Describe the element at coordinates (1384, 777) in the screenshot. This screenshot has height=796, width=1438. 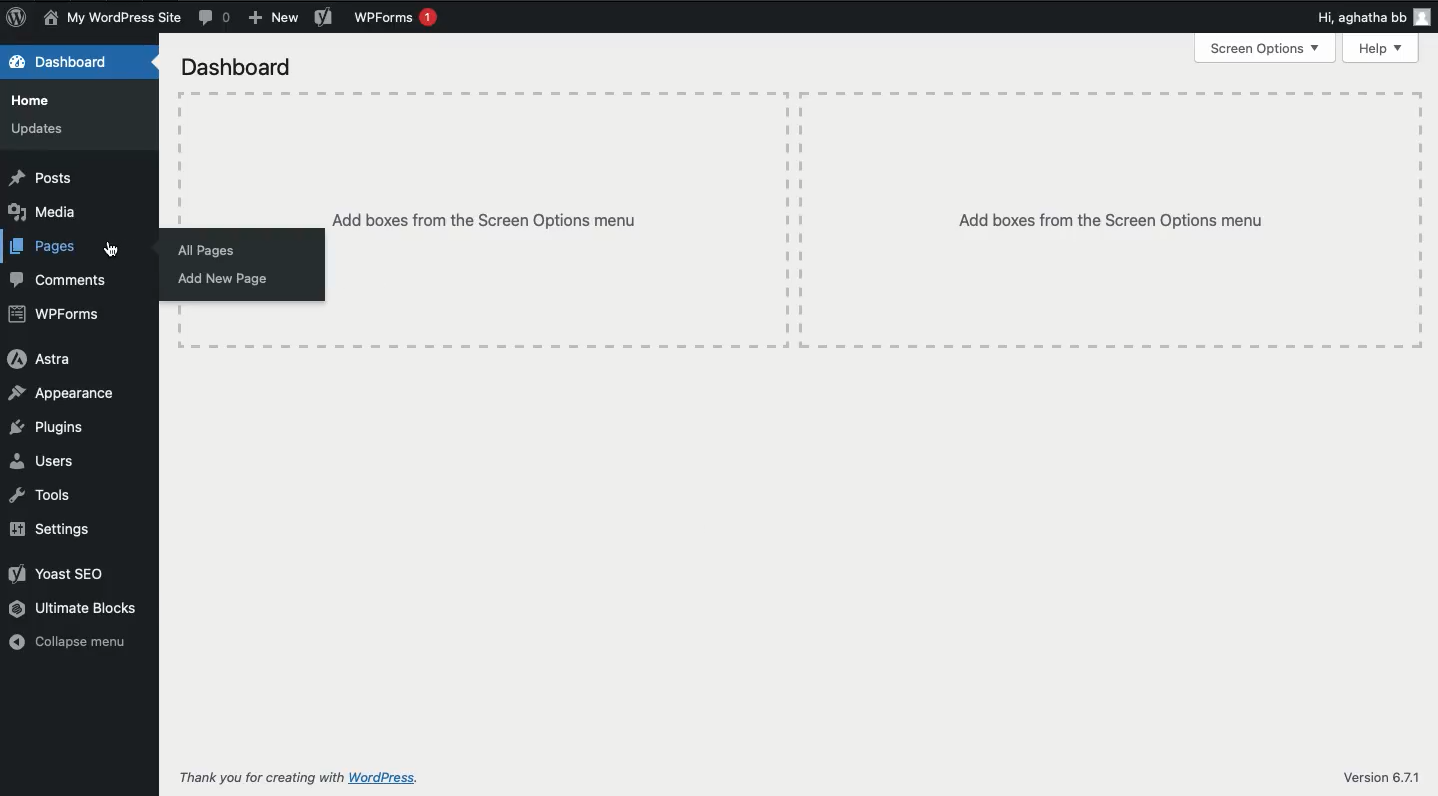
I see `Version 6.7.1` at that location.